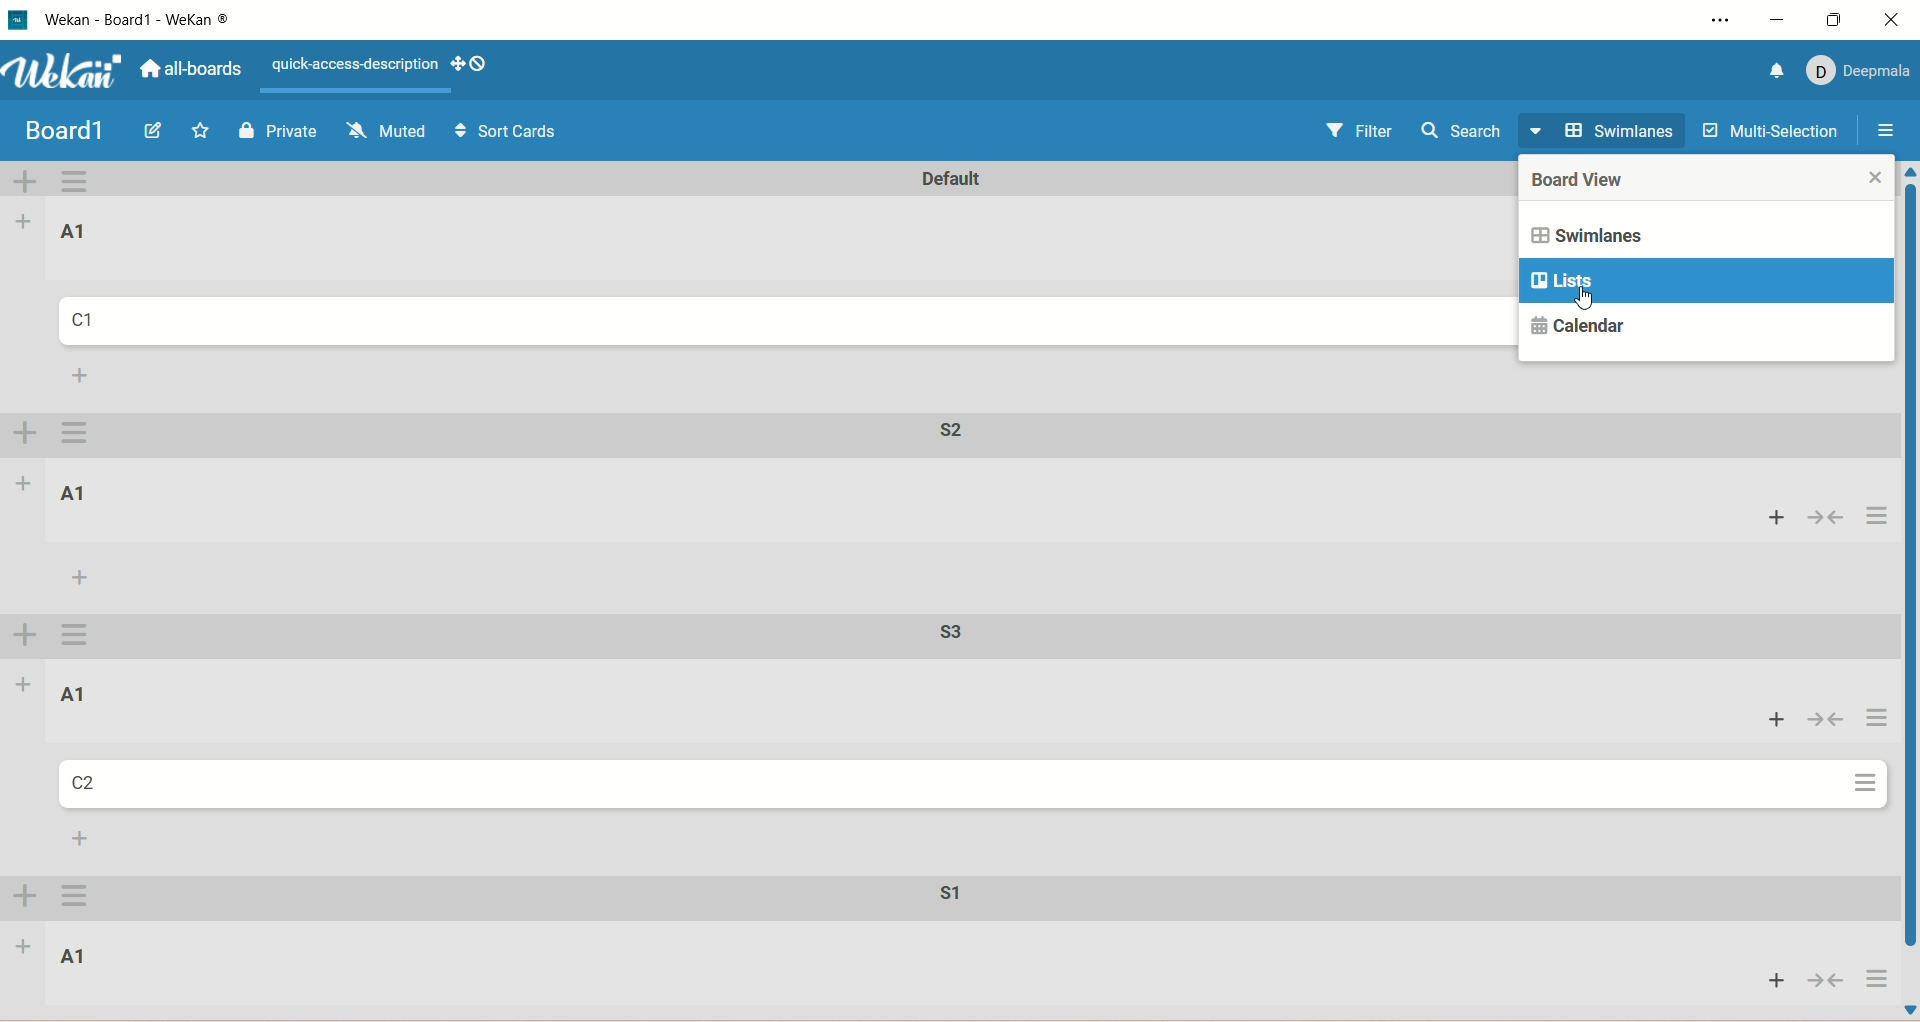  What do you see at coordinates (23, 898) in the screenshot?
I see `add swimlane` at bounding box center [23, 898].